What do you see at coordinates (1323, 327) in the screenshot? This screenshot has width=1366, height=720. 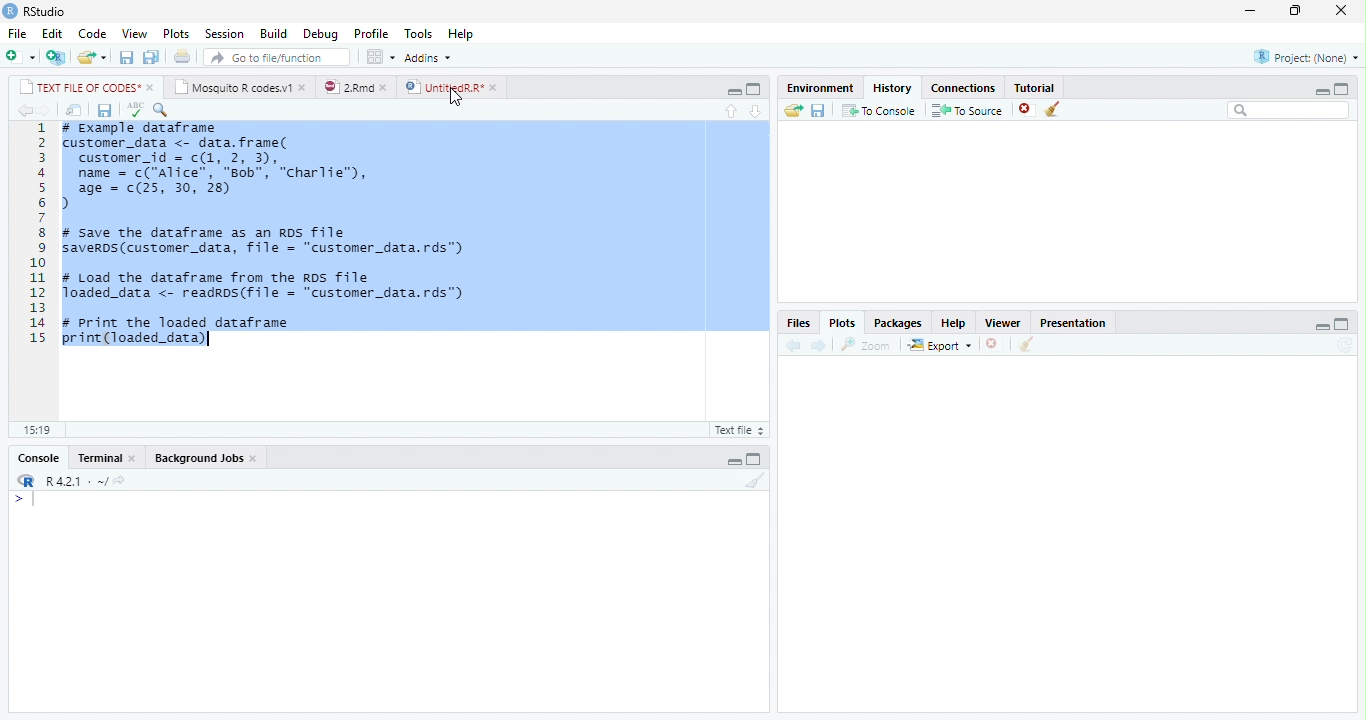 I see `minimize` at bounding box center [1323, 327].